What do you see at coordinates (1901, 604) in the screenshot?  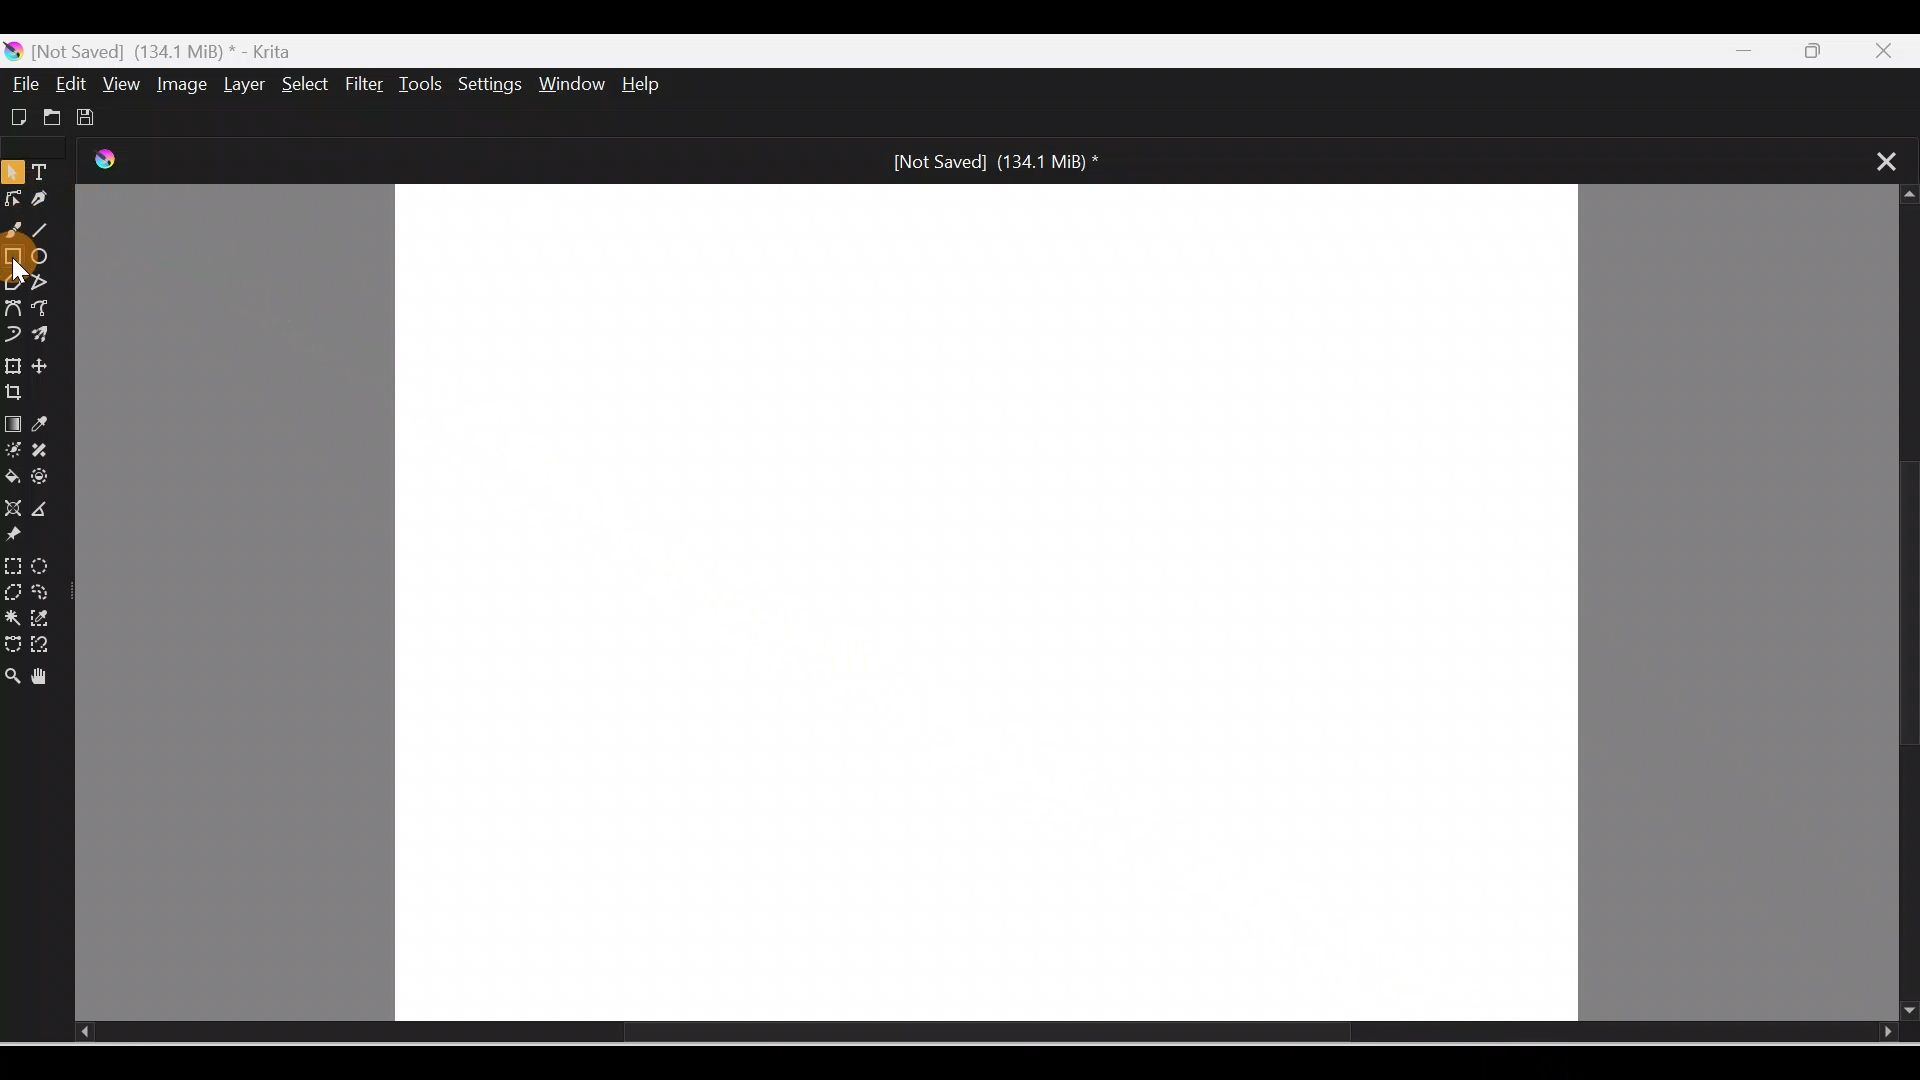 I see `Scroll bar` at bounding box center [1901, 604].